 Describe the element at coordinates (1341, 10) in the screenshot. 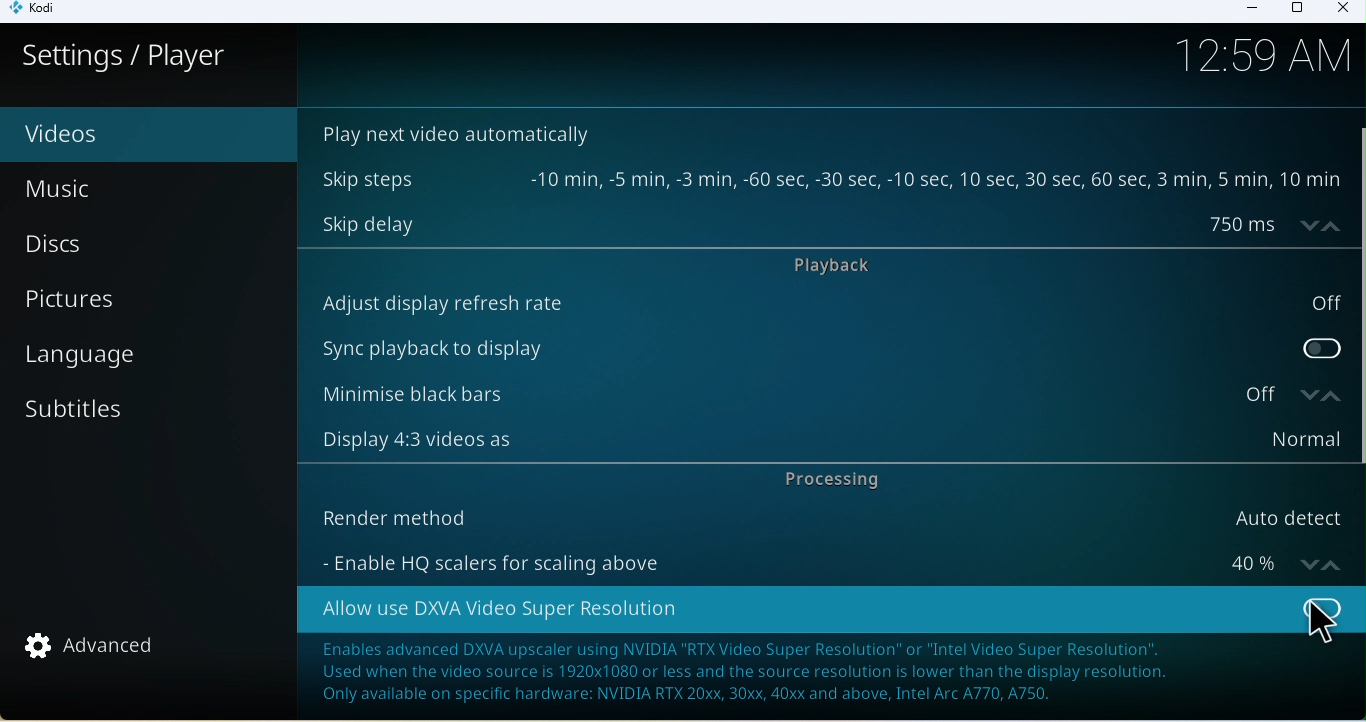

I see `Close` at that location.